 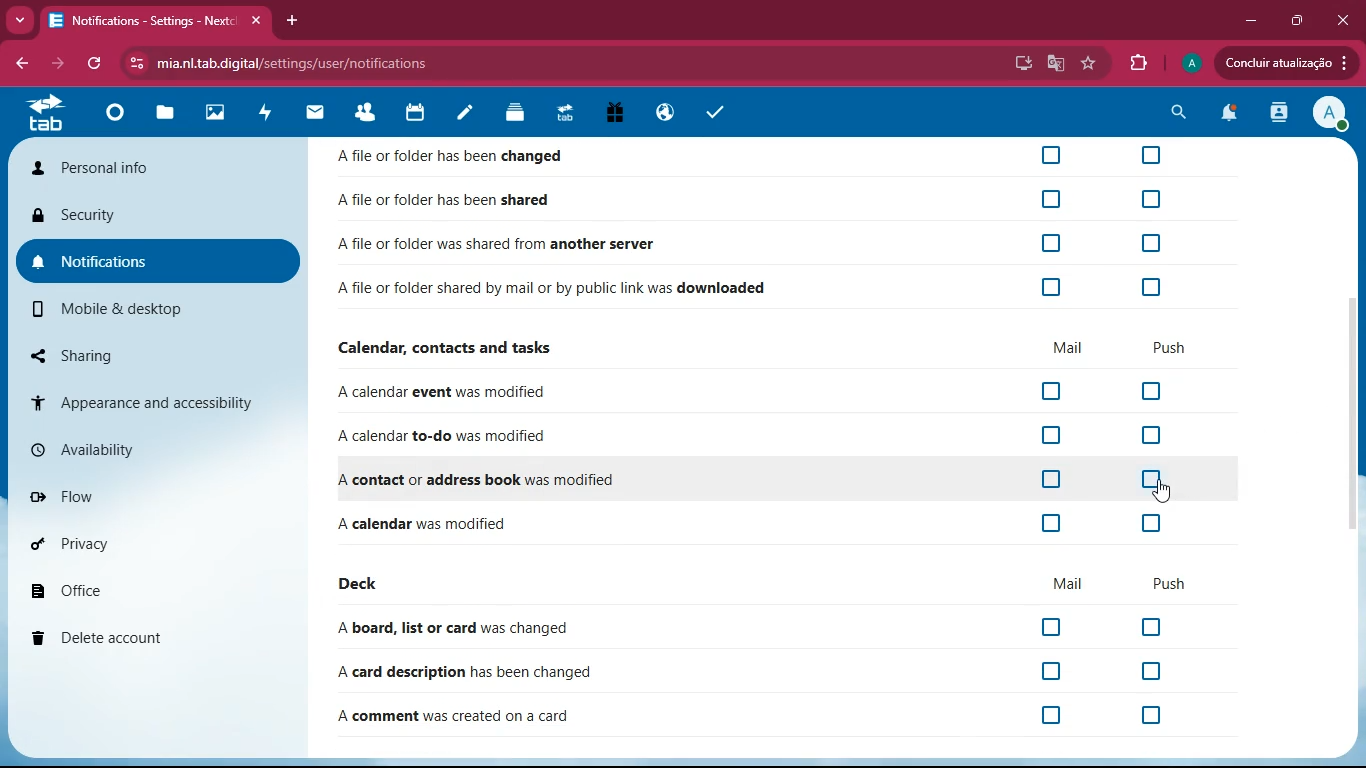 I want to click on home, so click(x=118, y=118).